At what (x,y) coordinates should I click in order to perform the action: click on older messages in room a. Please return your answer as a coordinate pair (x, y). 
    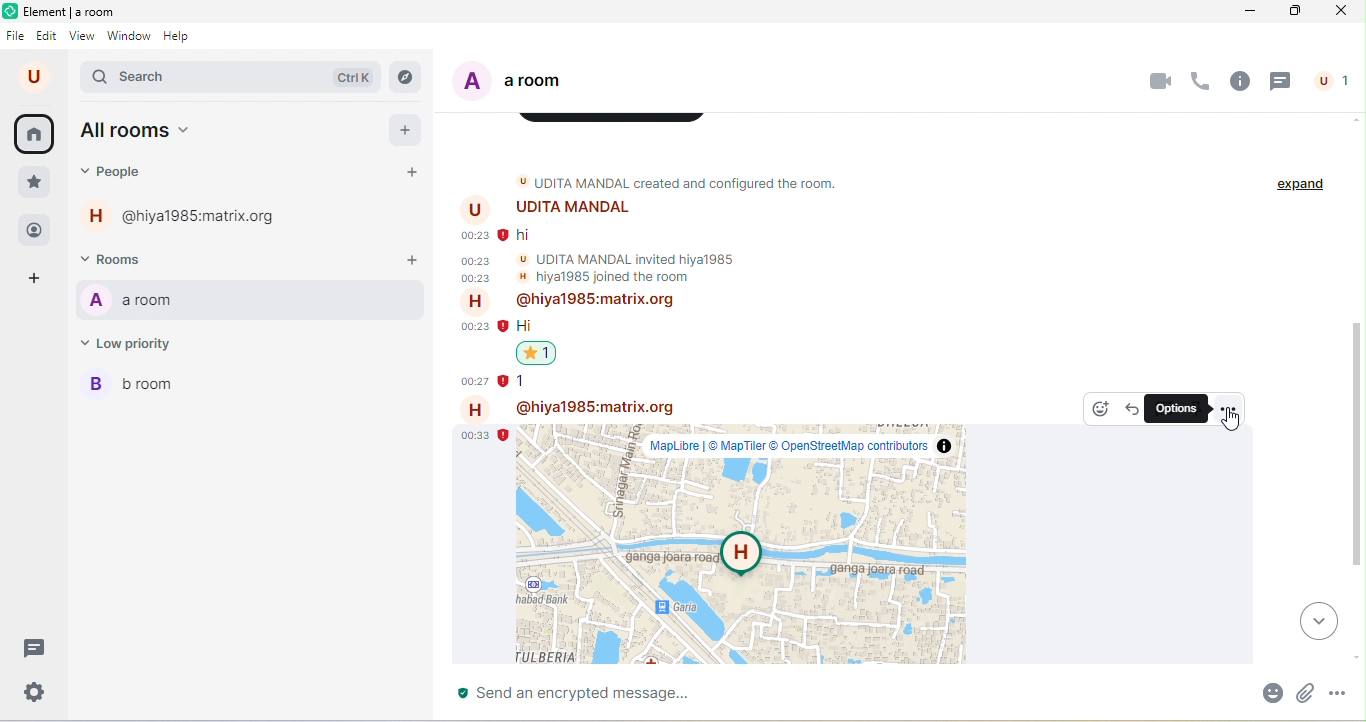
    Looking at the image, I should click on (720, 279).